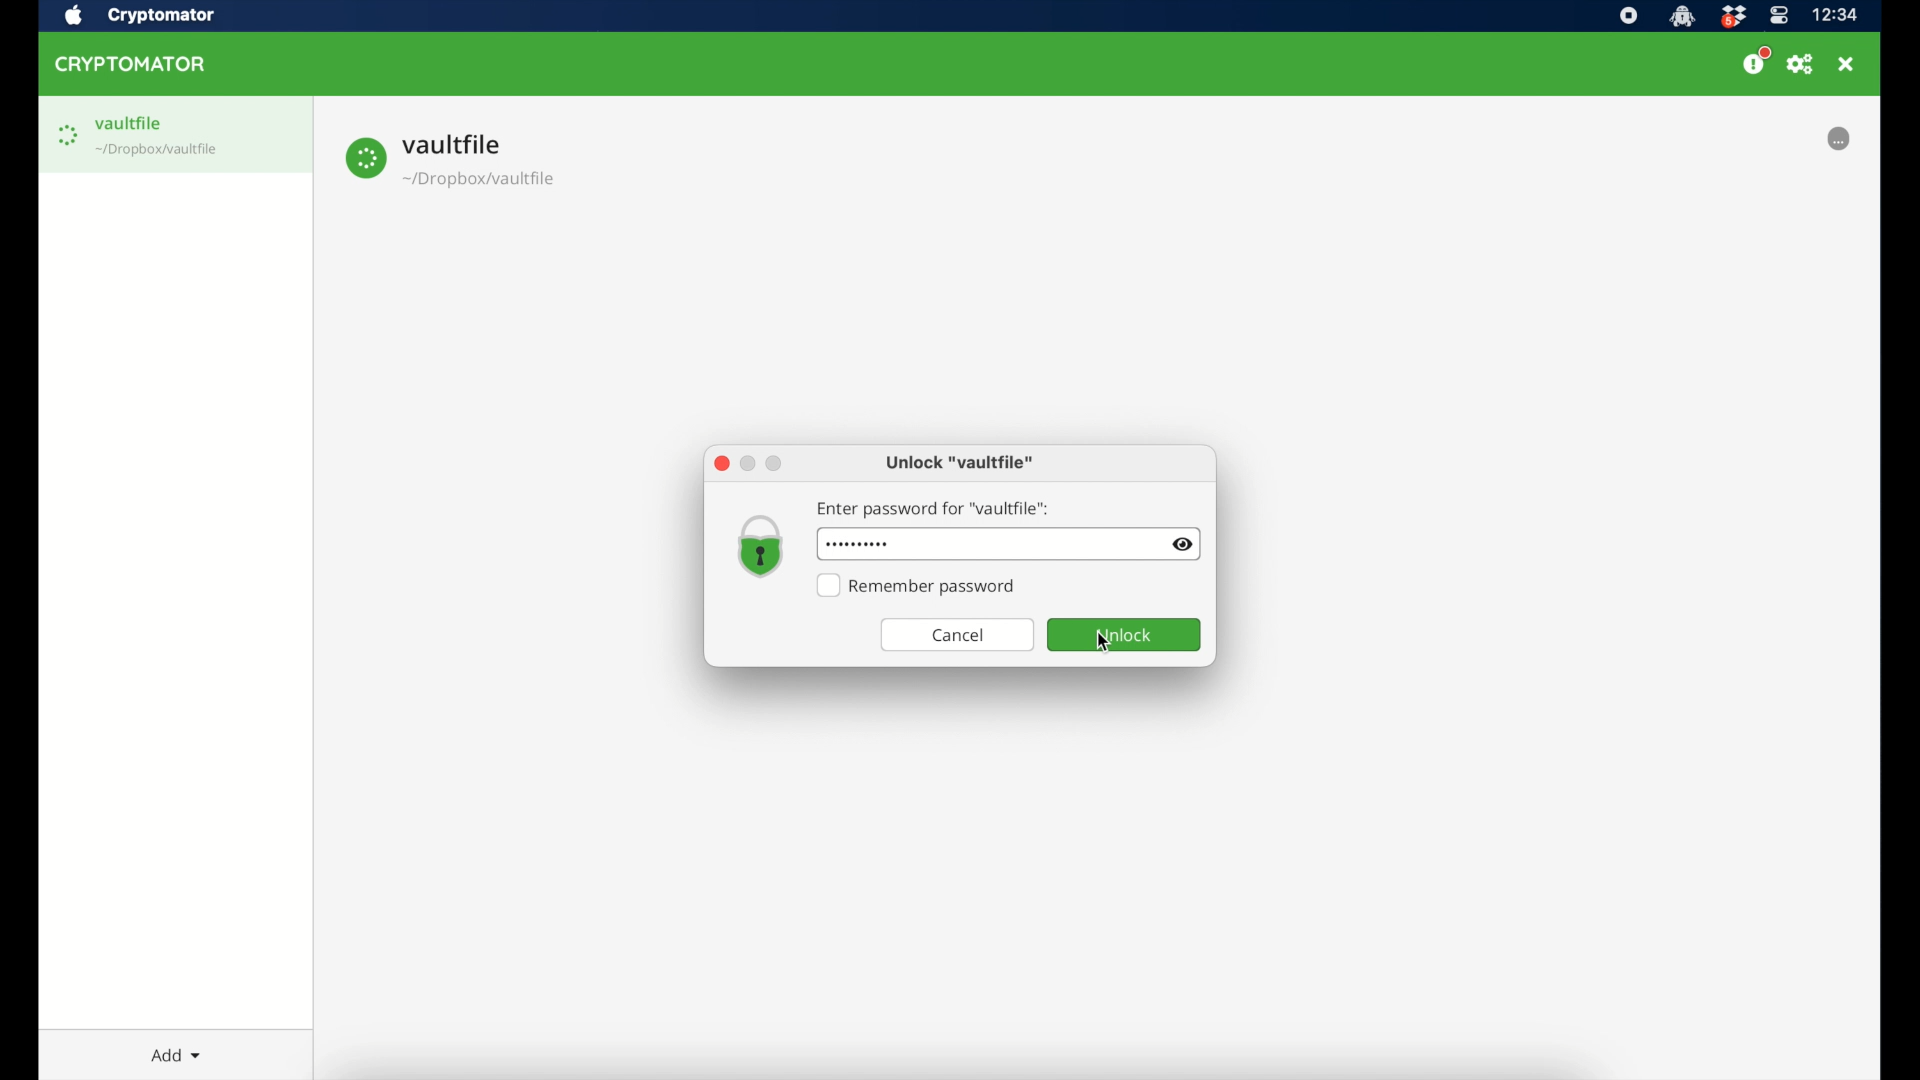  Describe the element at coordinates (1733, 15) in the screenshot. I see `dropbox icon` at that location.